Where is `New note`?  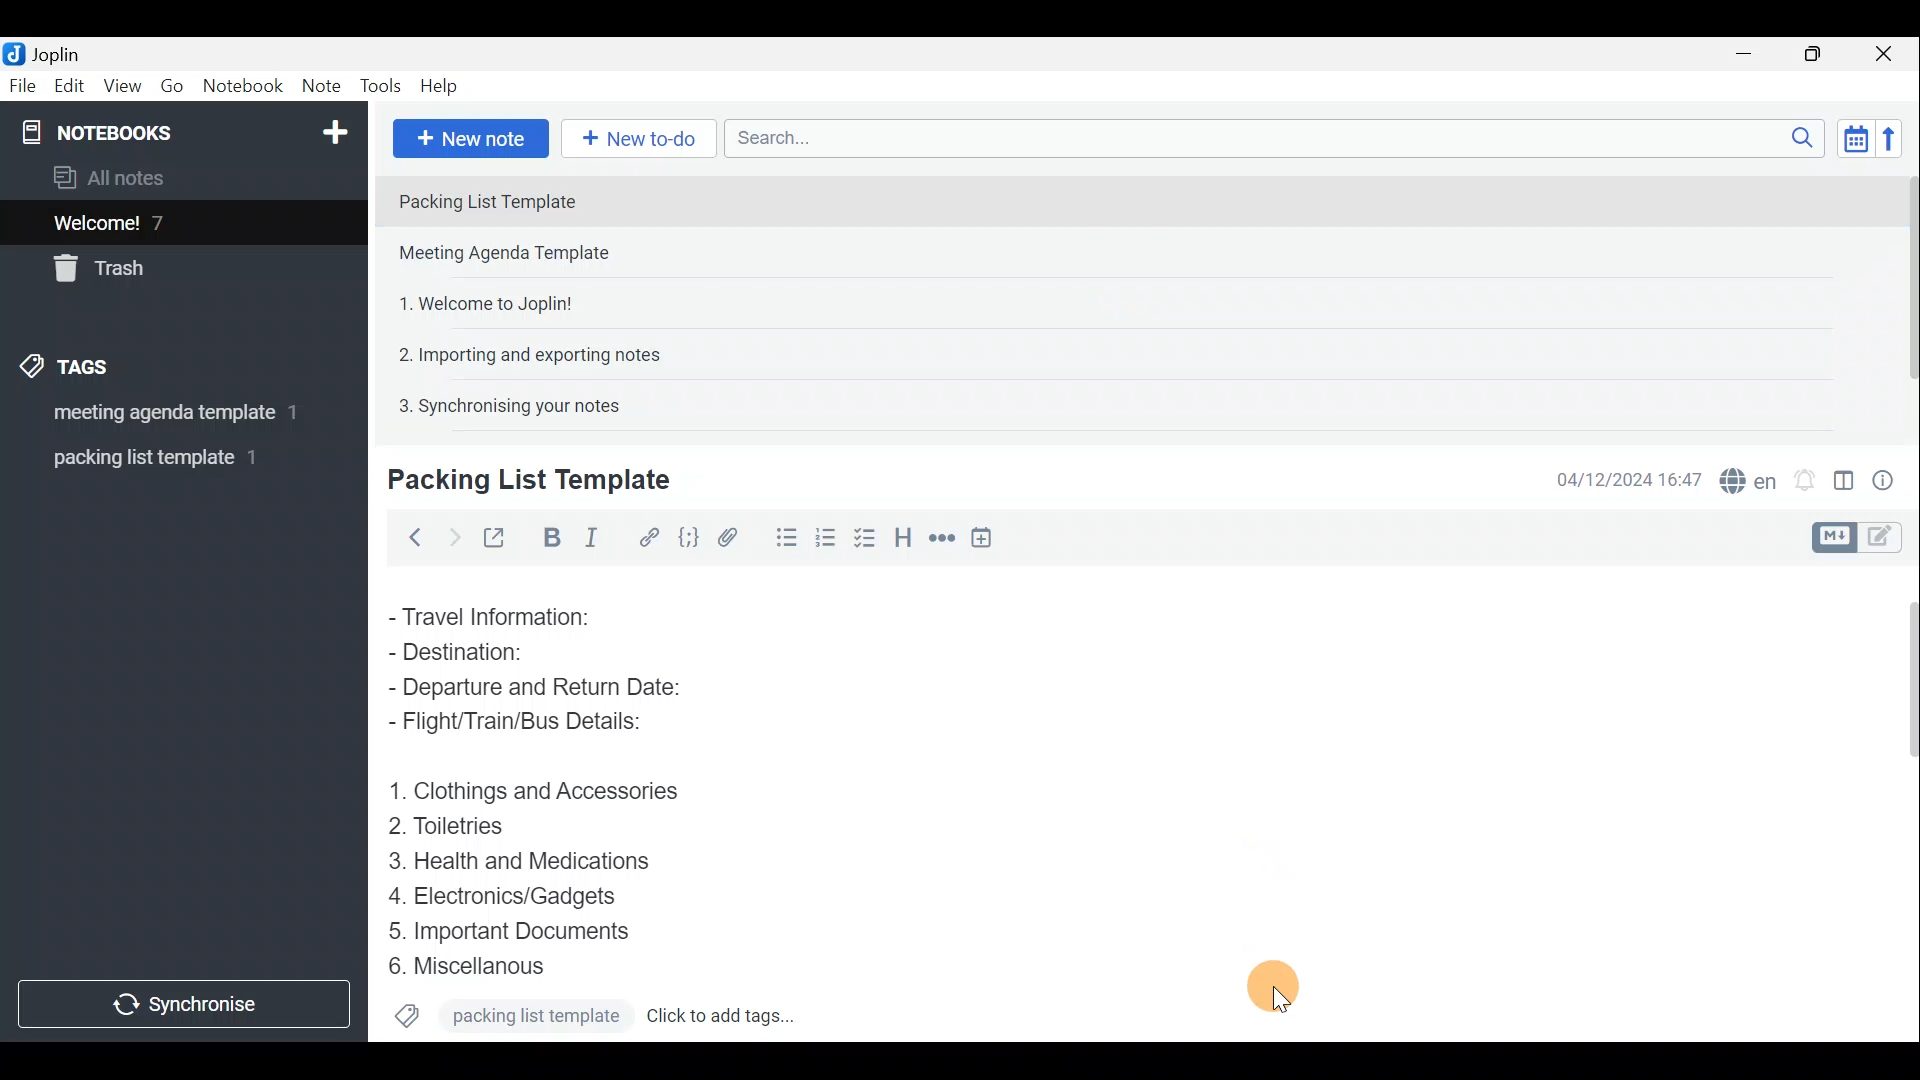 New note is located at coordinates (469, 136).